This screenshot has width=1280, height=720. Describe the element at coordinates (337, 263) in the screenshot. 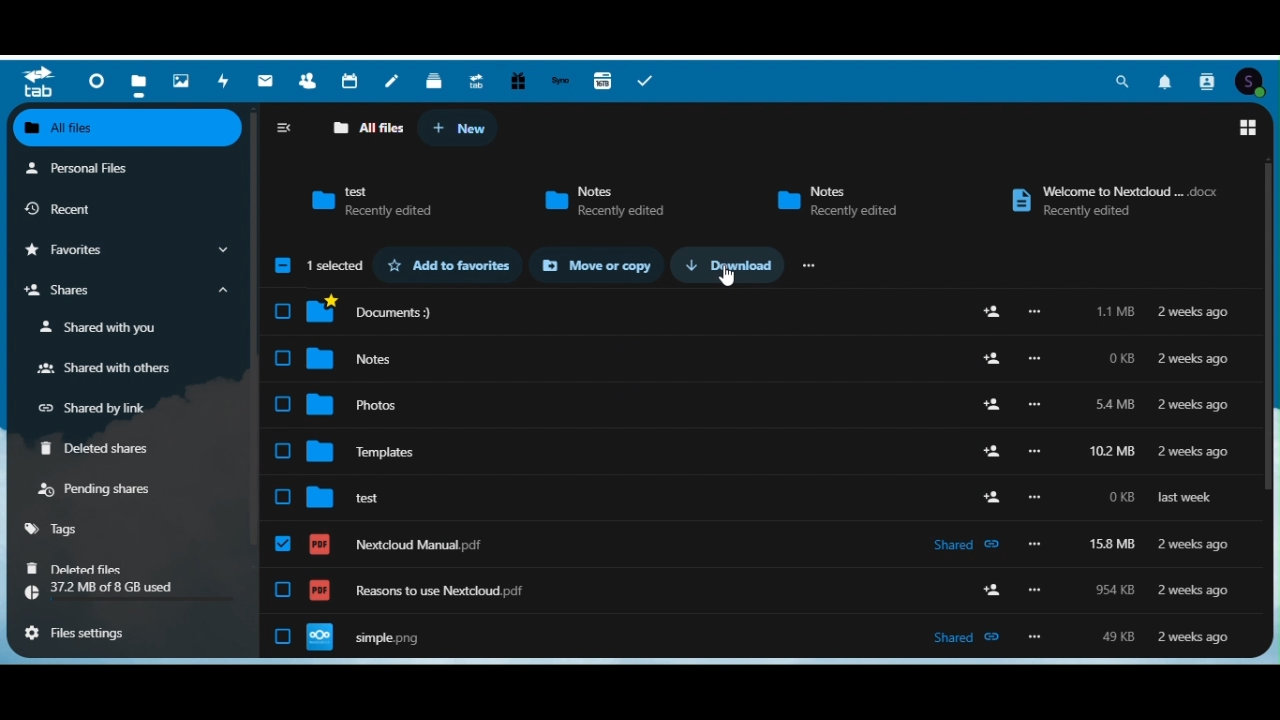

I see `One selected` at that location.